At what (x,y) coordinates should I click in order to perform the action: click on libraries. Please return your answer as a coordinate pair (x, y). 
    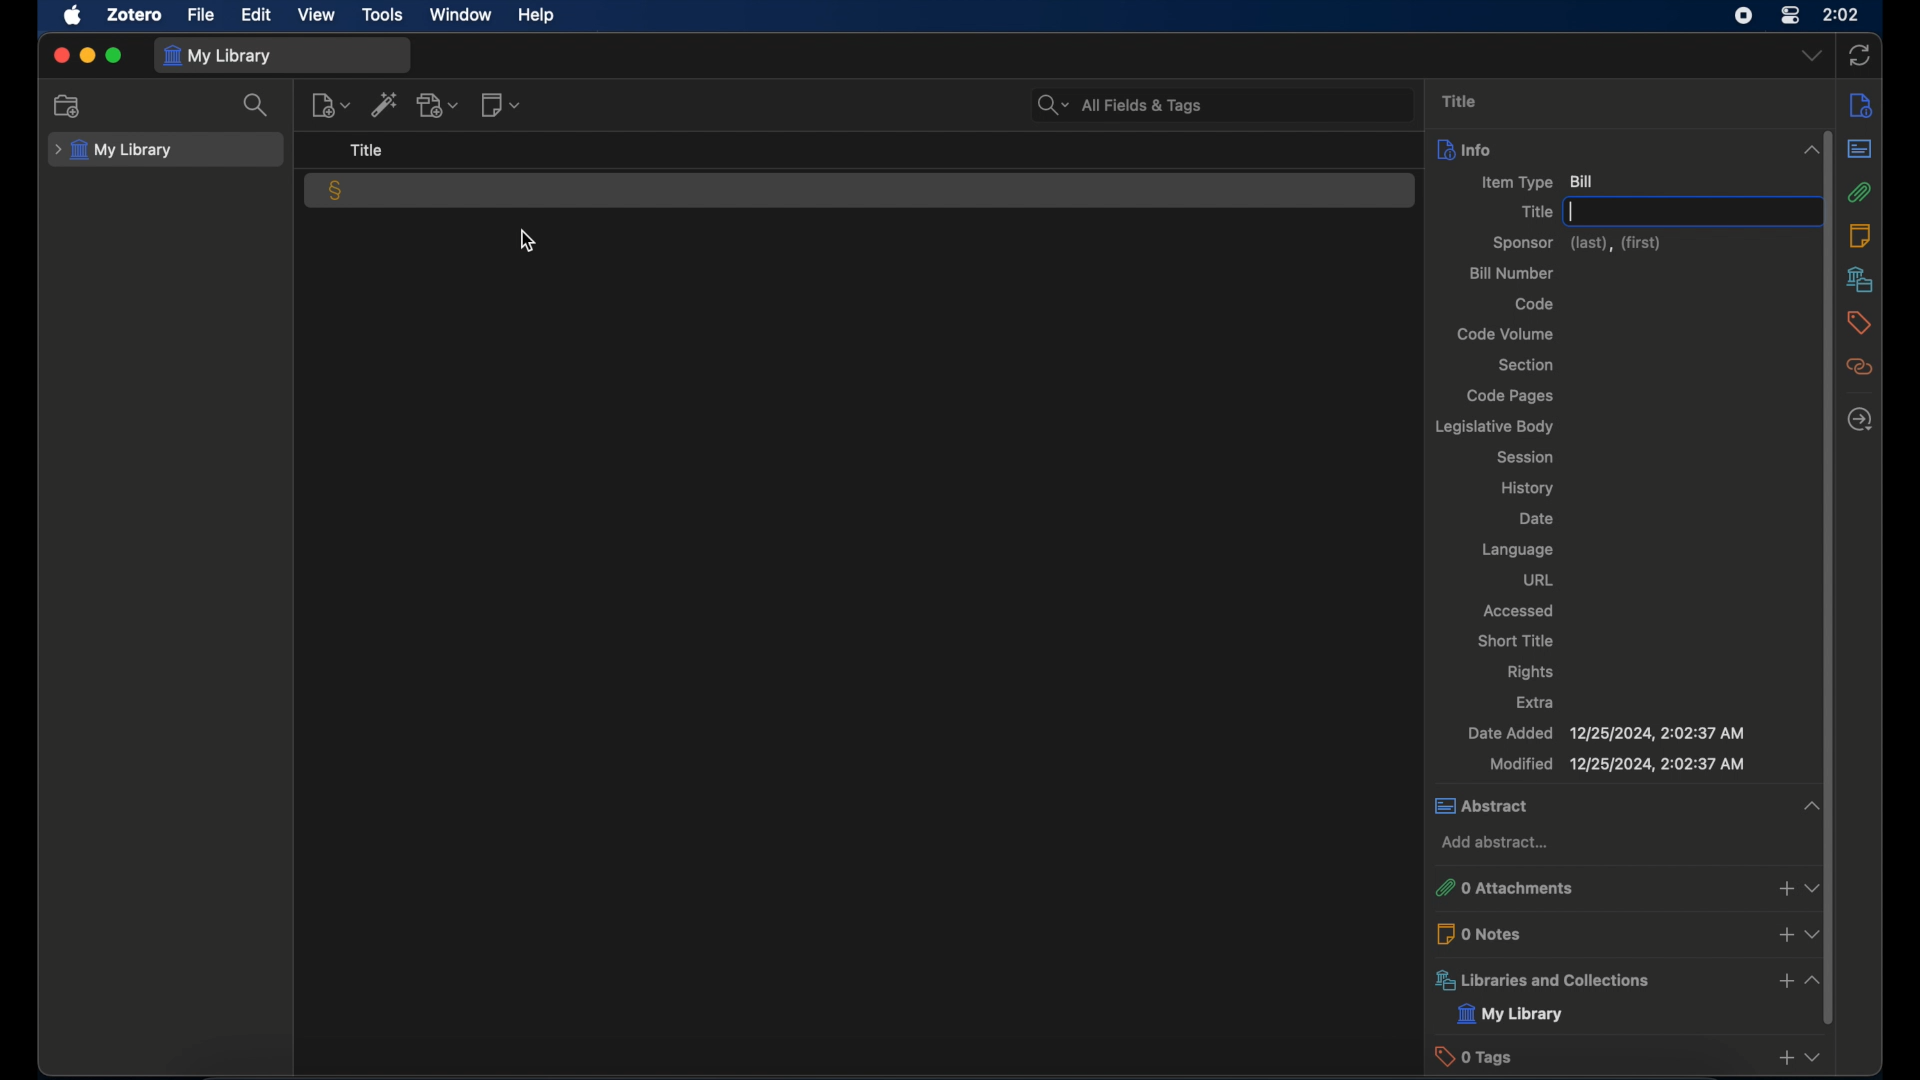
    Looking at the image, I should click on (1860, 279).